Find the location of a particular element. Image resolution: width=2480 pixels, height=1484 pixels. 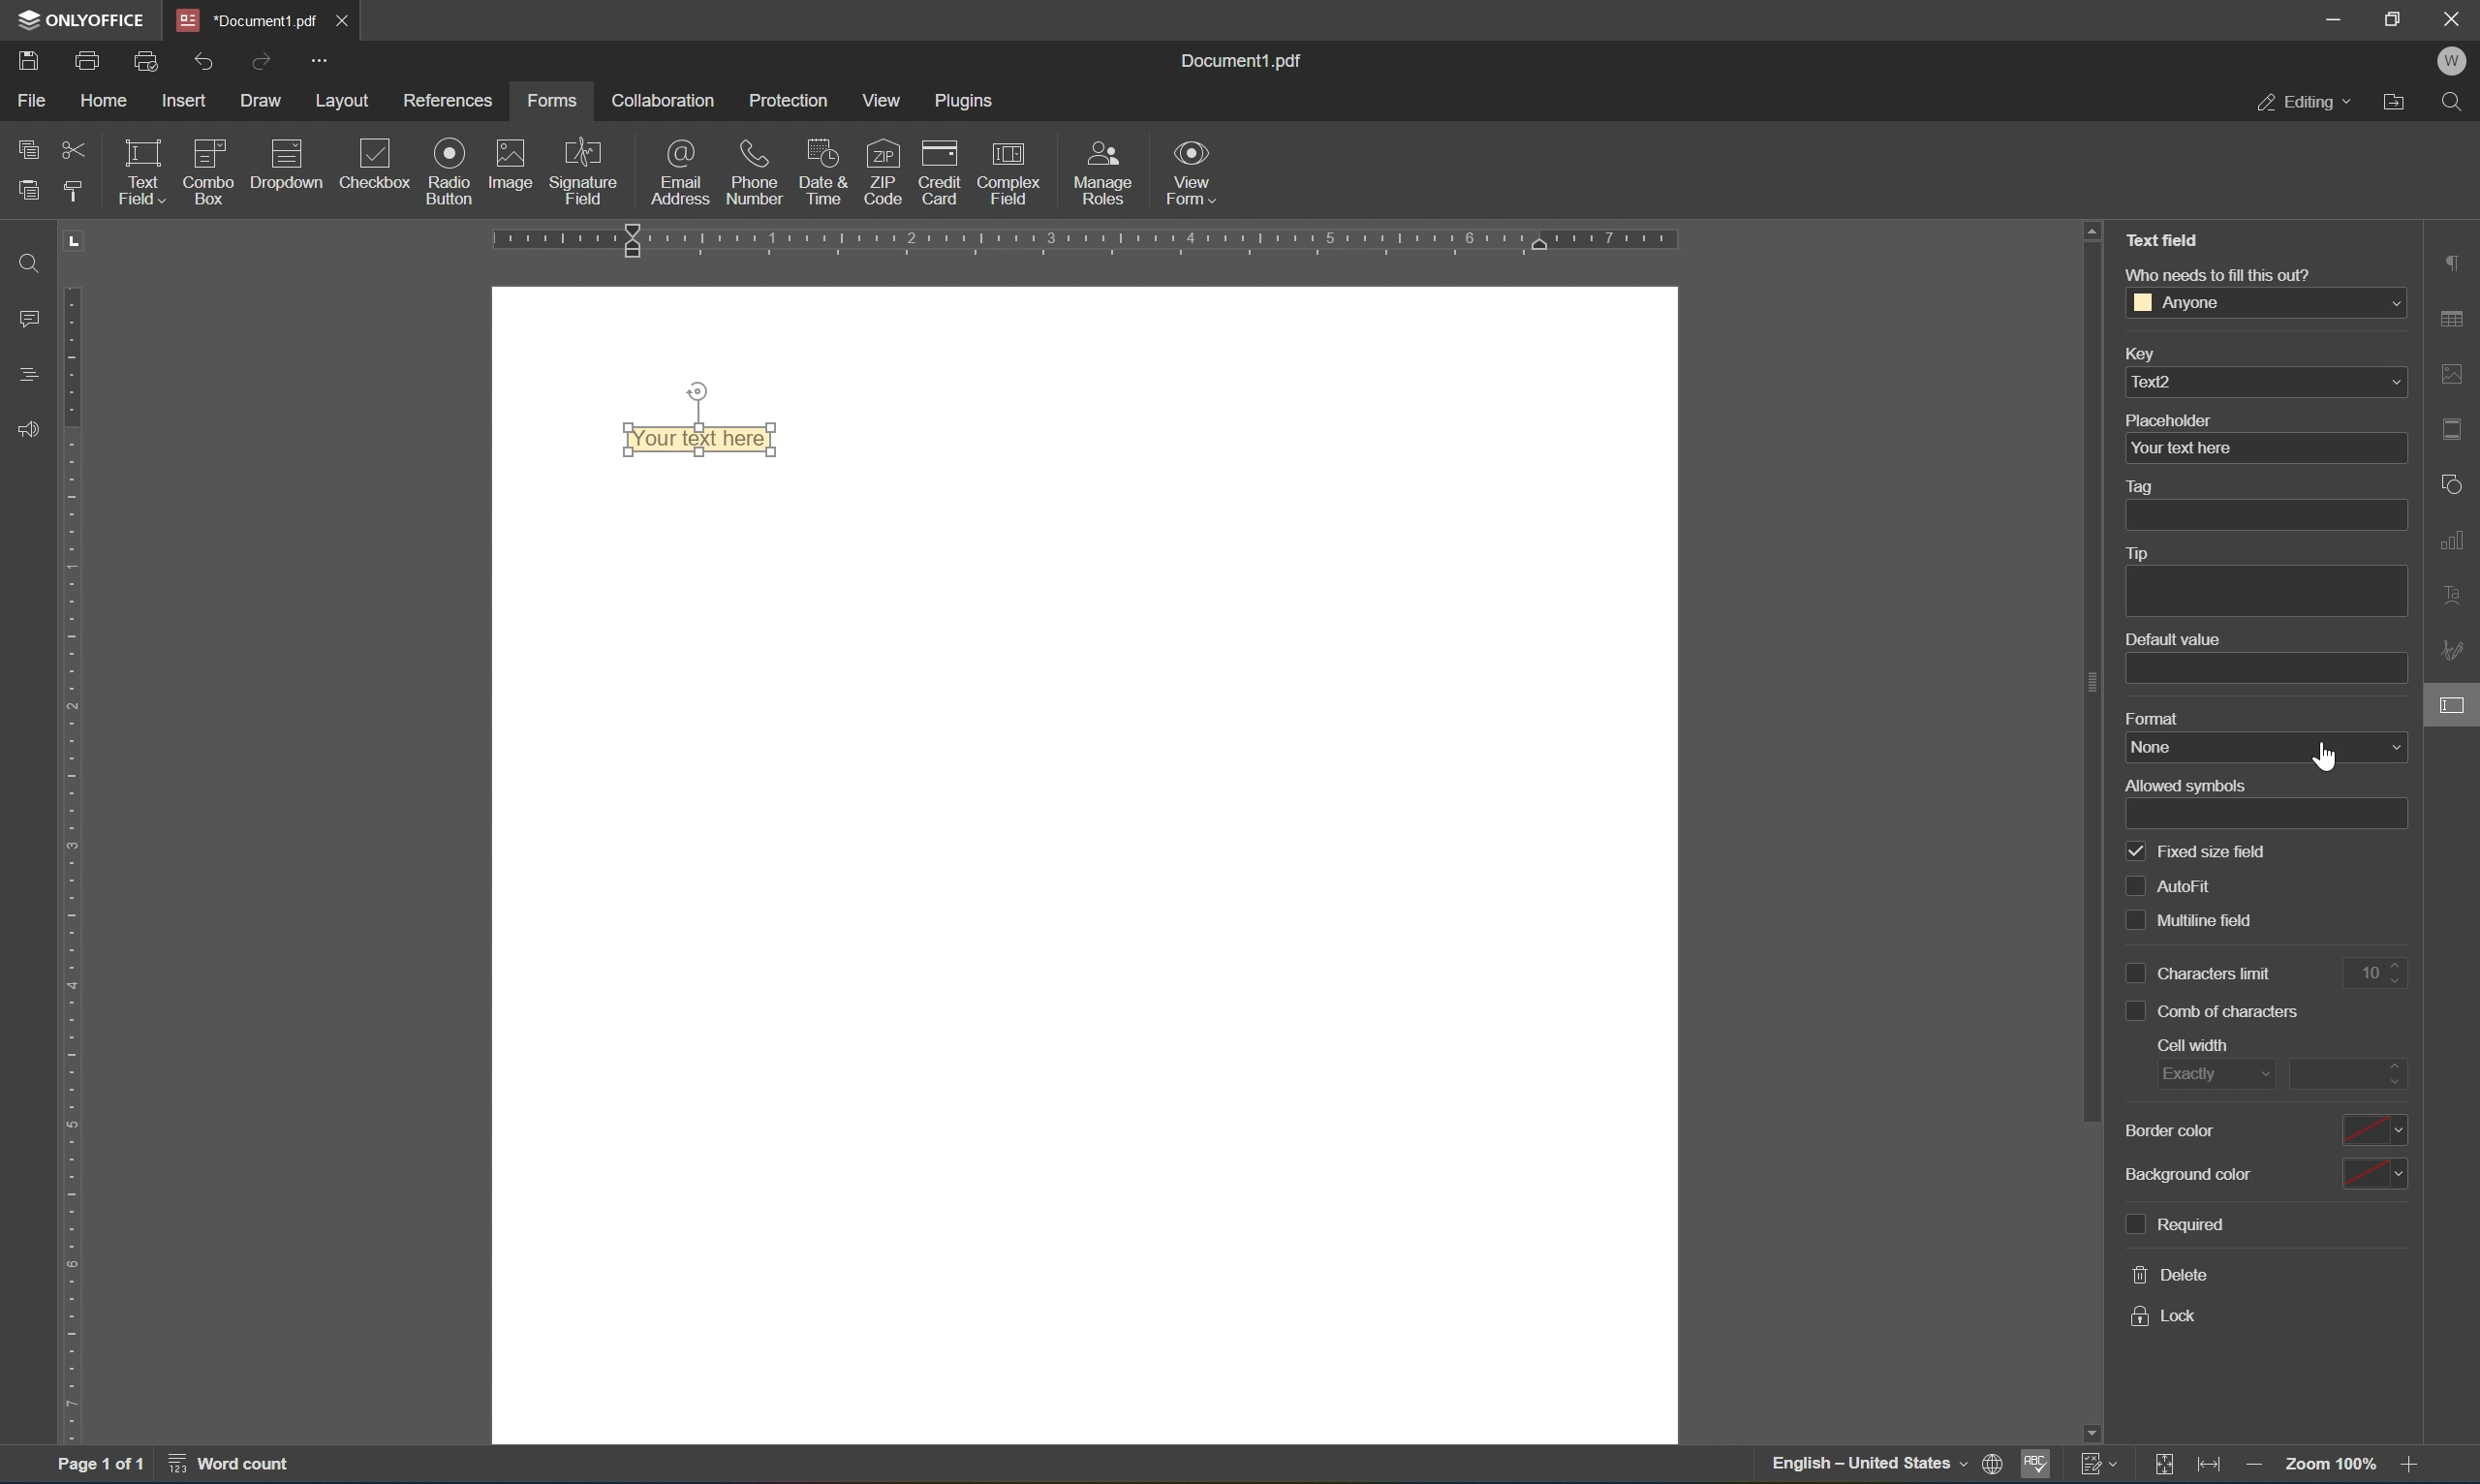

10 is located at coordinates (2377, 969).